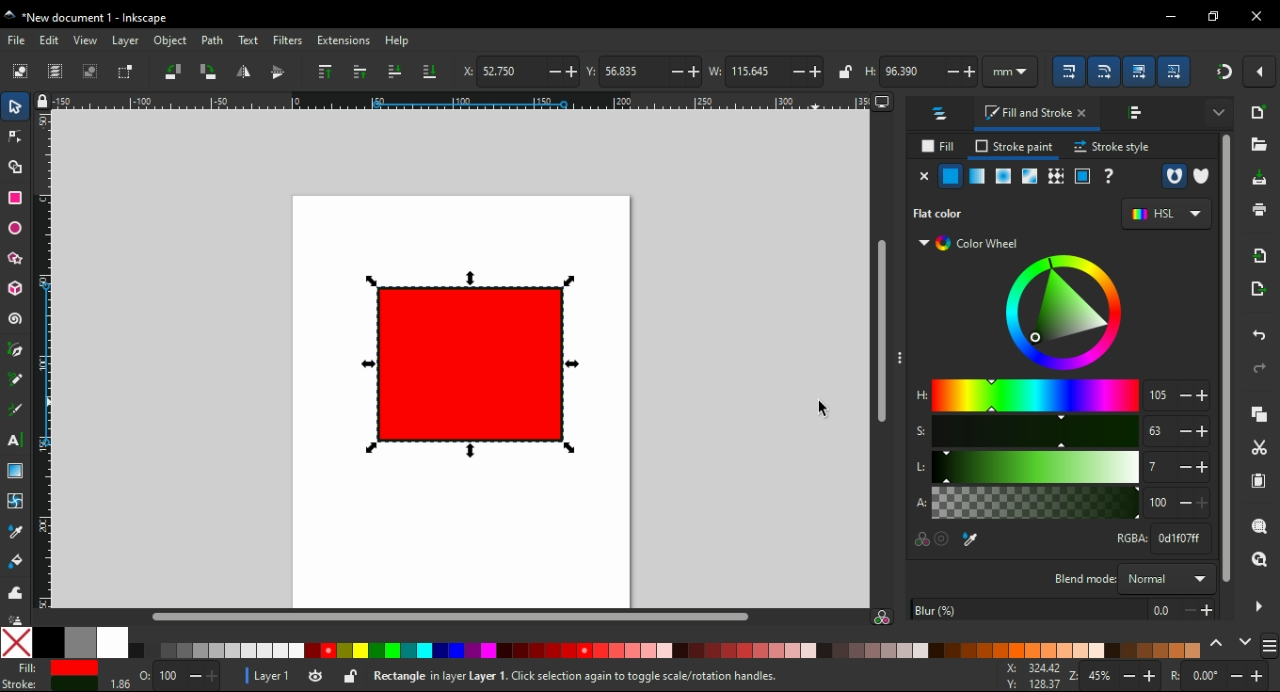 The width and height of the screenshot is (1280, 692). I want to click on minimize, so click(1170, 18).